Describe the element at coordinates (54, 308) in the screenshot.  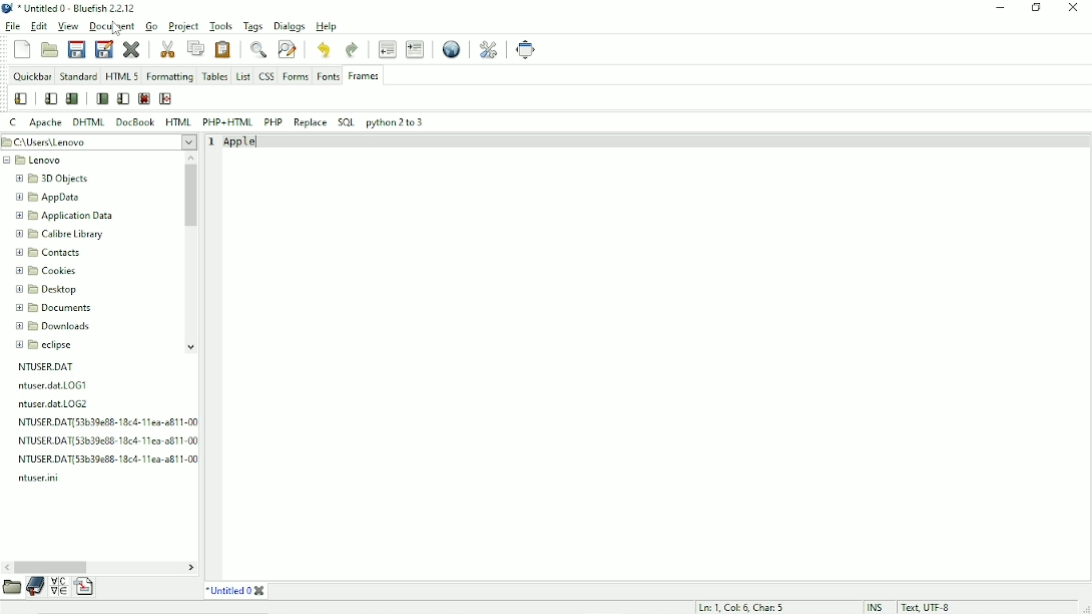
I see `Documents` at that location.